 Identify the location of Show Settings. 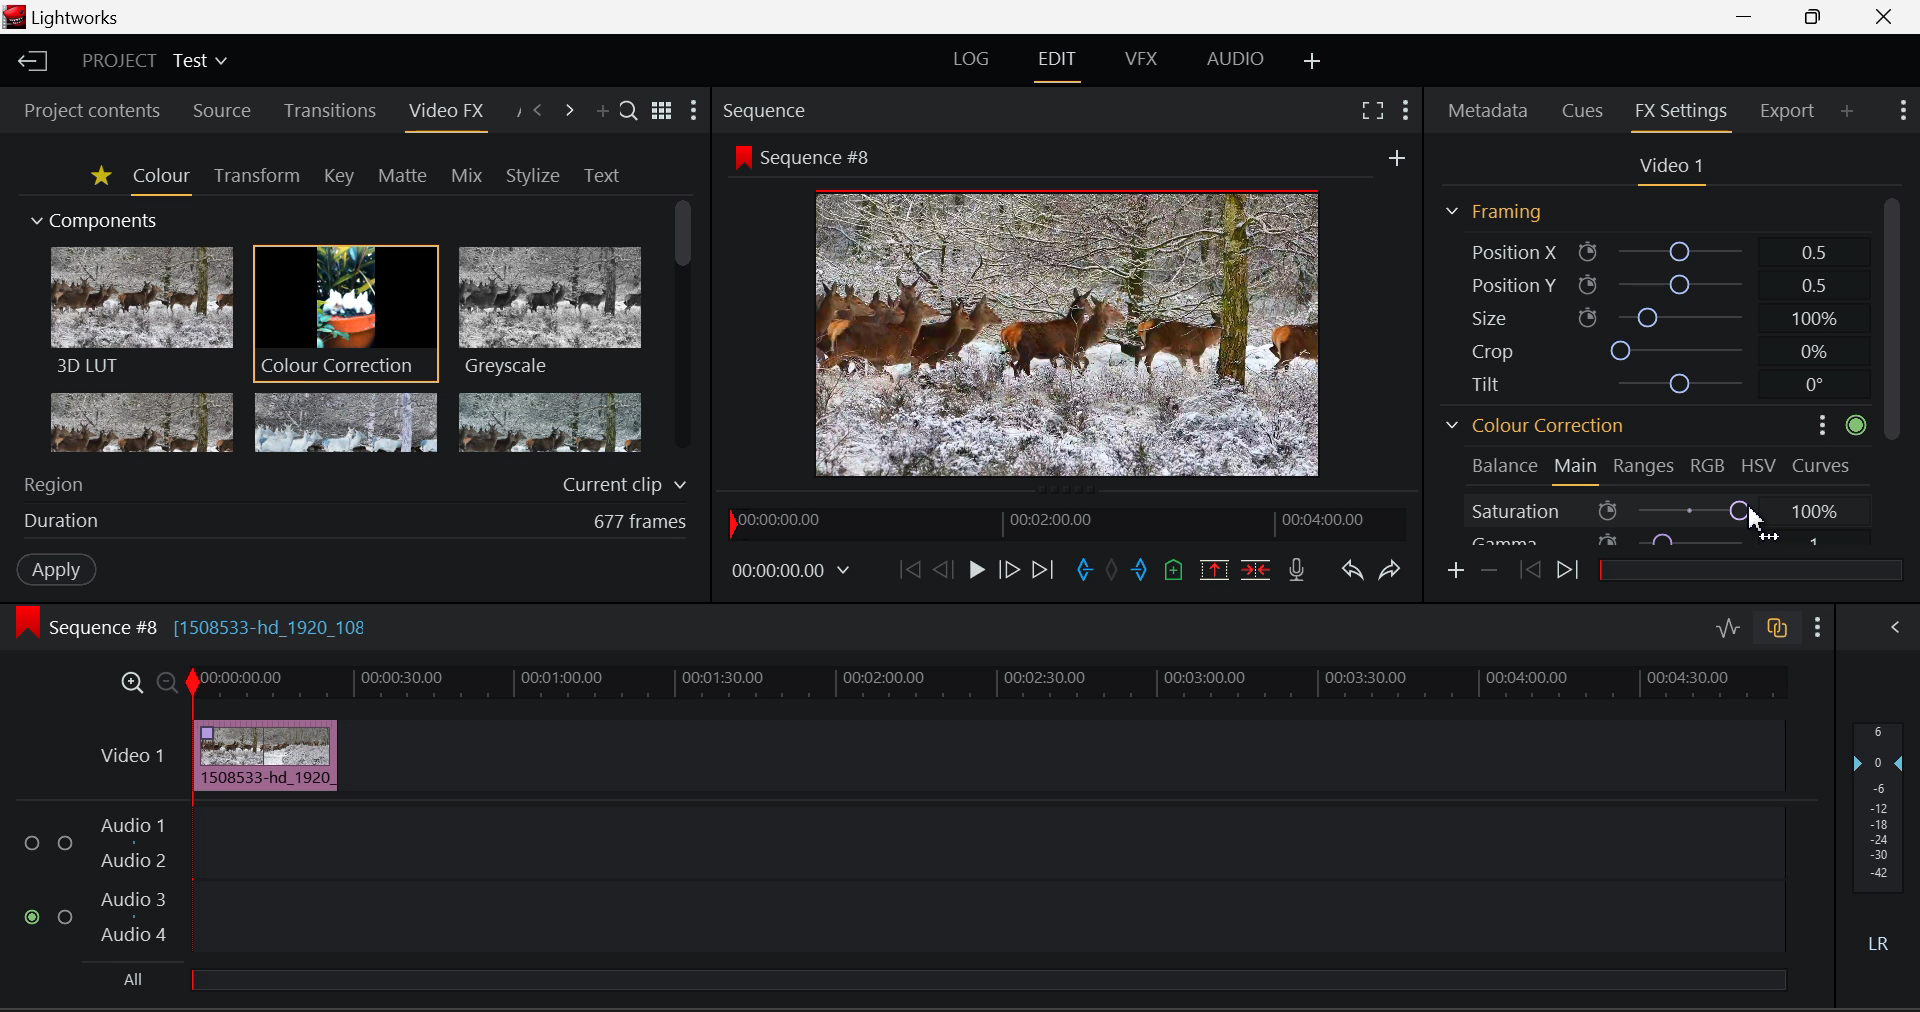
(1818, 628).